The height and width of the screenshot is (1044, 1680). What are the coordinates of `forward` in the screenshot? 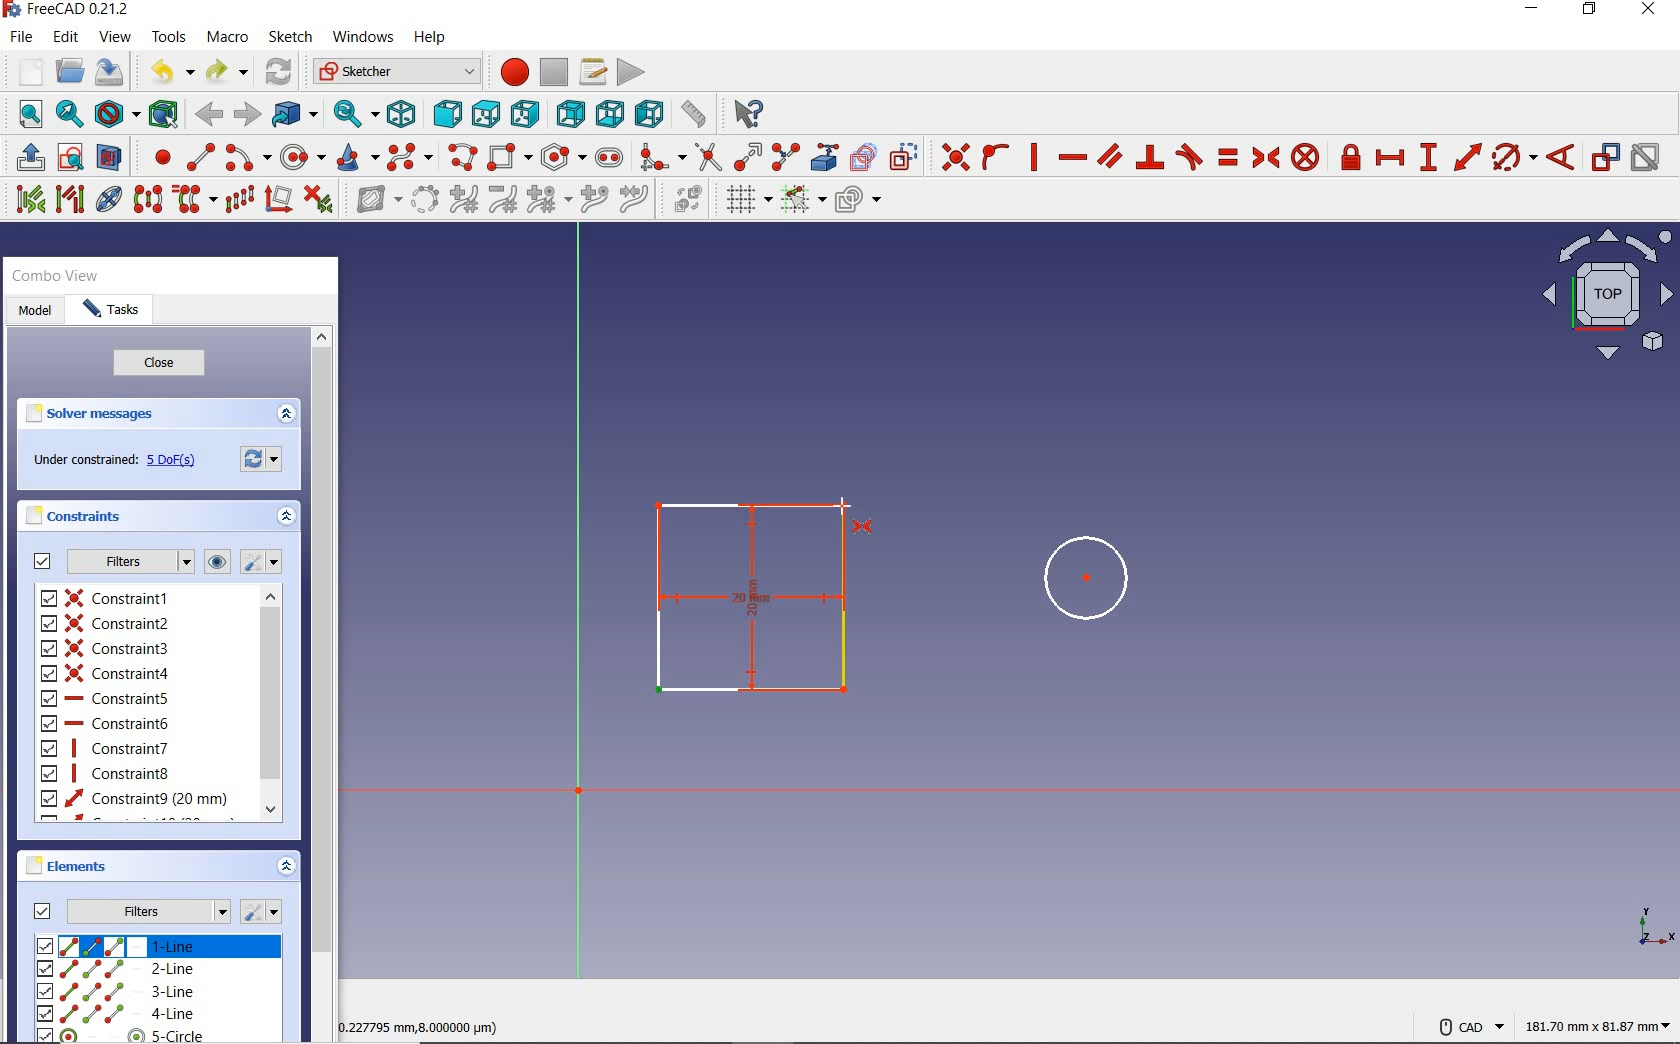 It's located at (249, 114).